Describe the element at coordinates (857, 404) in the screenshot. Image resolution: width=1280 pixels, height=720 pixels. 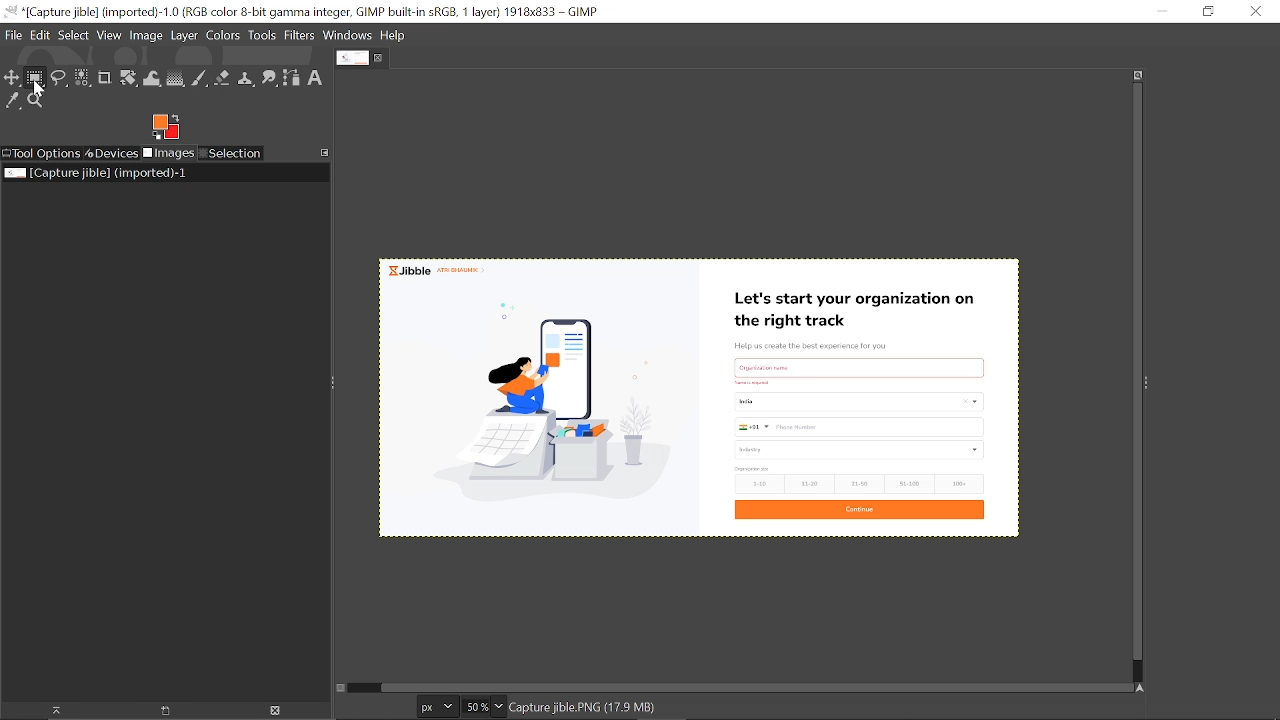
I see `Country` at that location.